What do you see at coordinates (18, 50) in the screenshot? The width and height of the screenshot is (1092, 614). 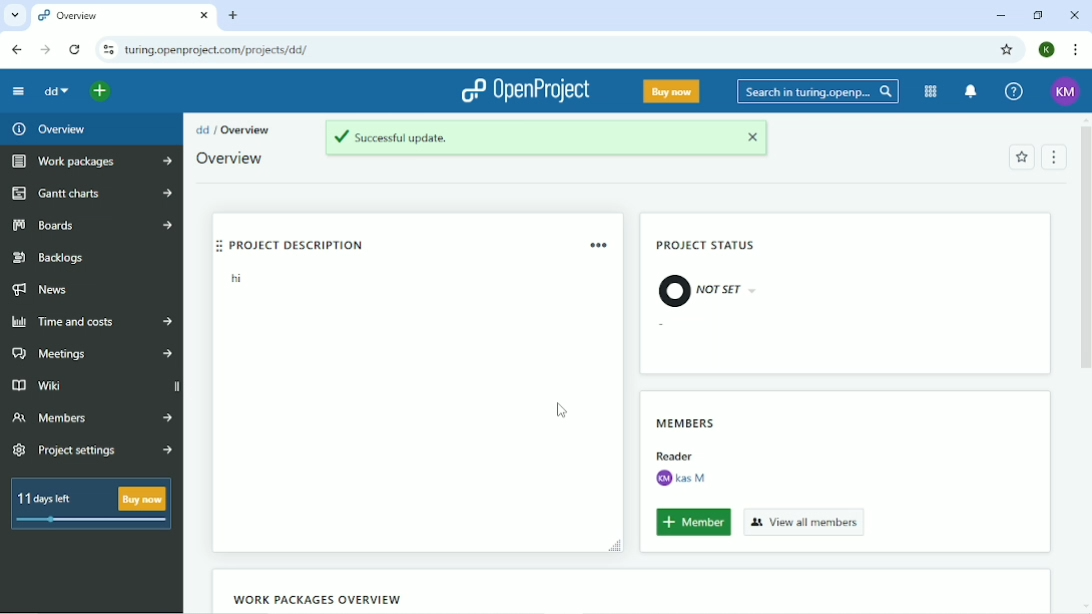 I see `Back` at bounding box center [18, 50].